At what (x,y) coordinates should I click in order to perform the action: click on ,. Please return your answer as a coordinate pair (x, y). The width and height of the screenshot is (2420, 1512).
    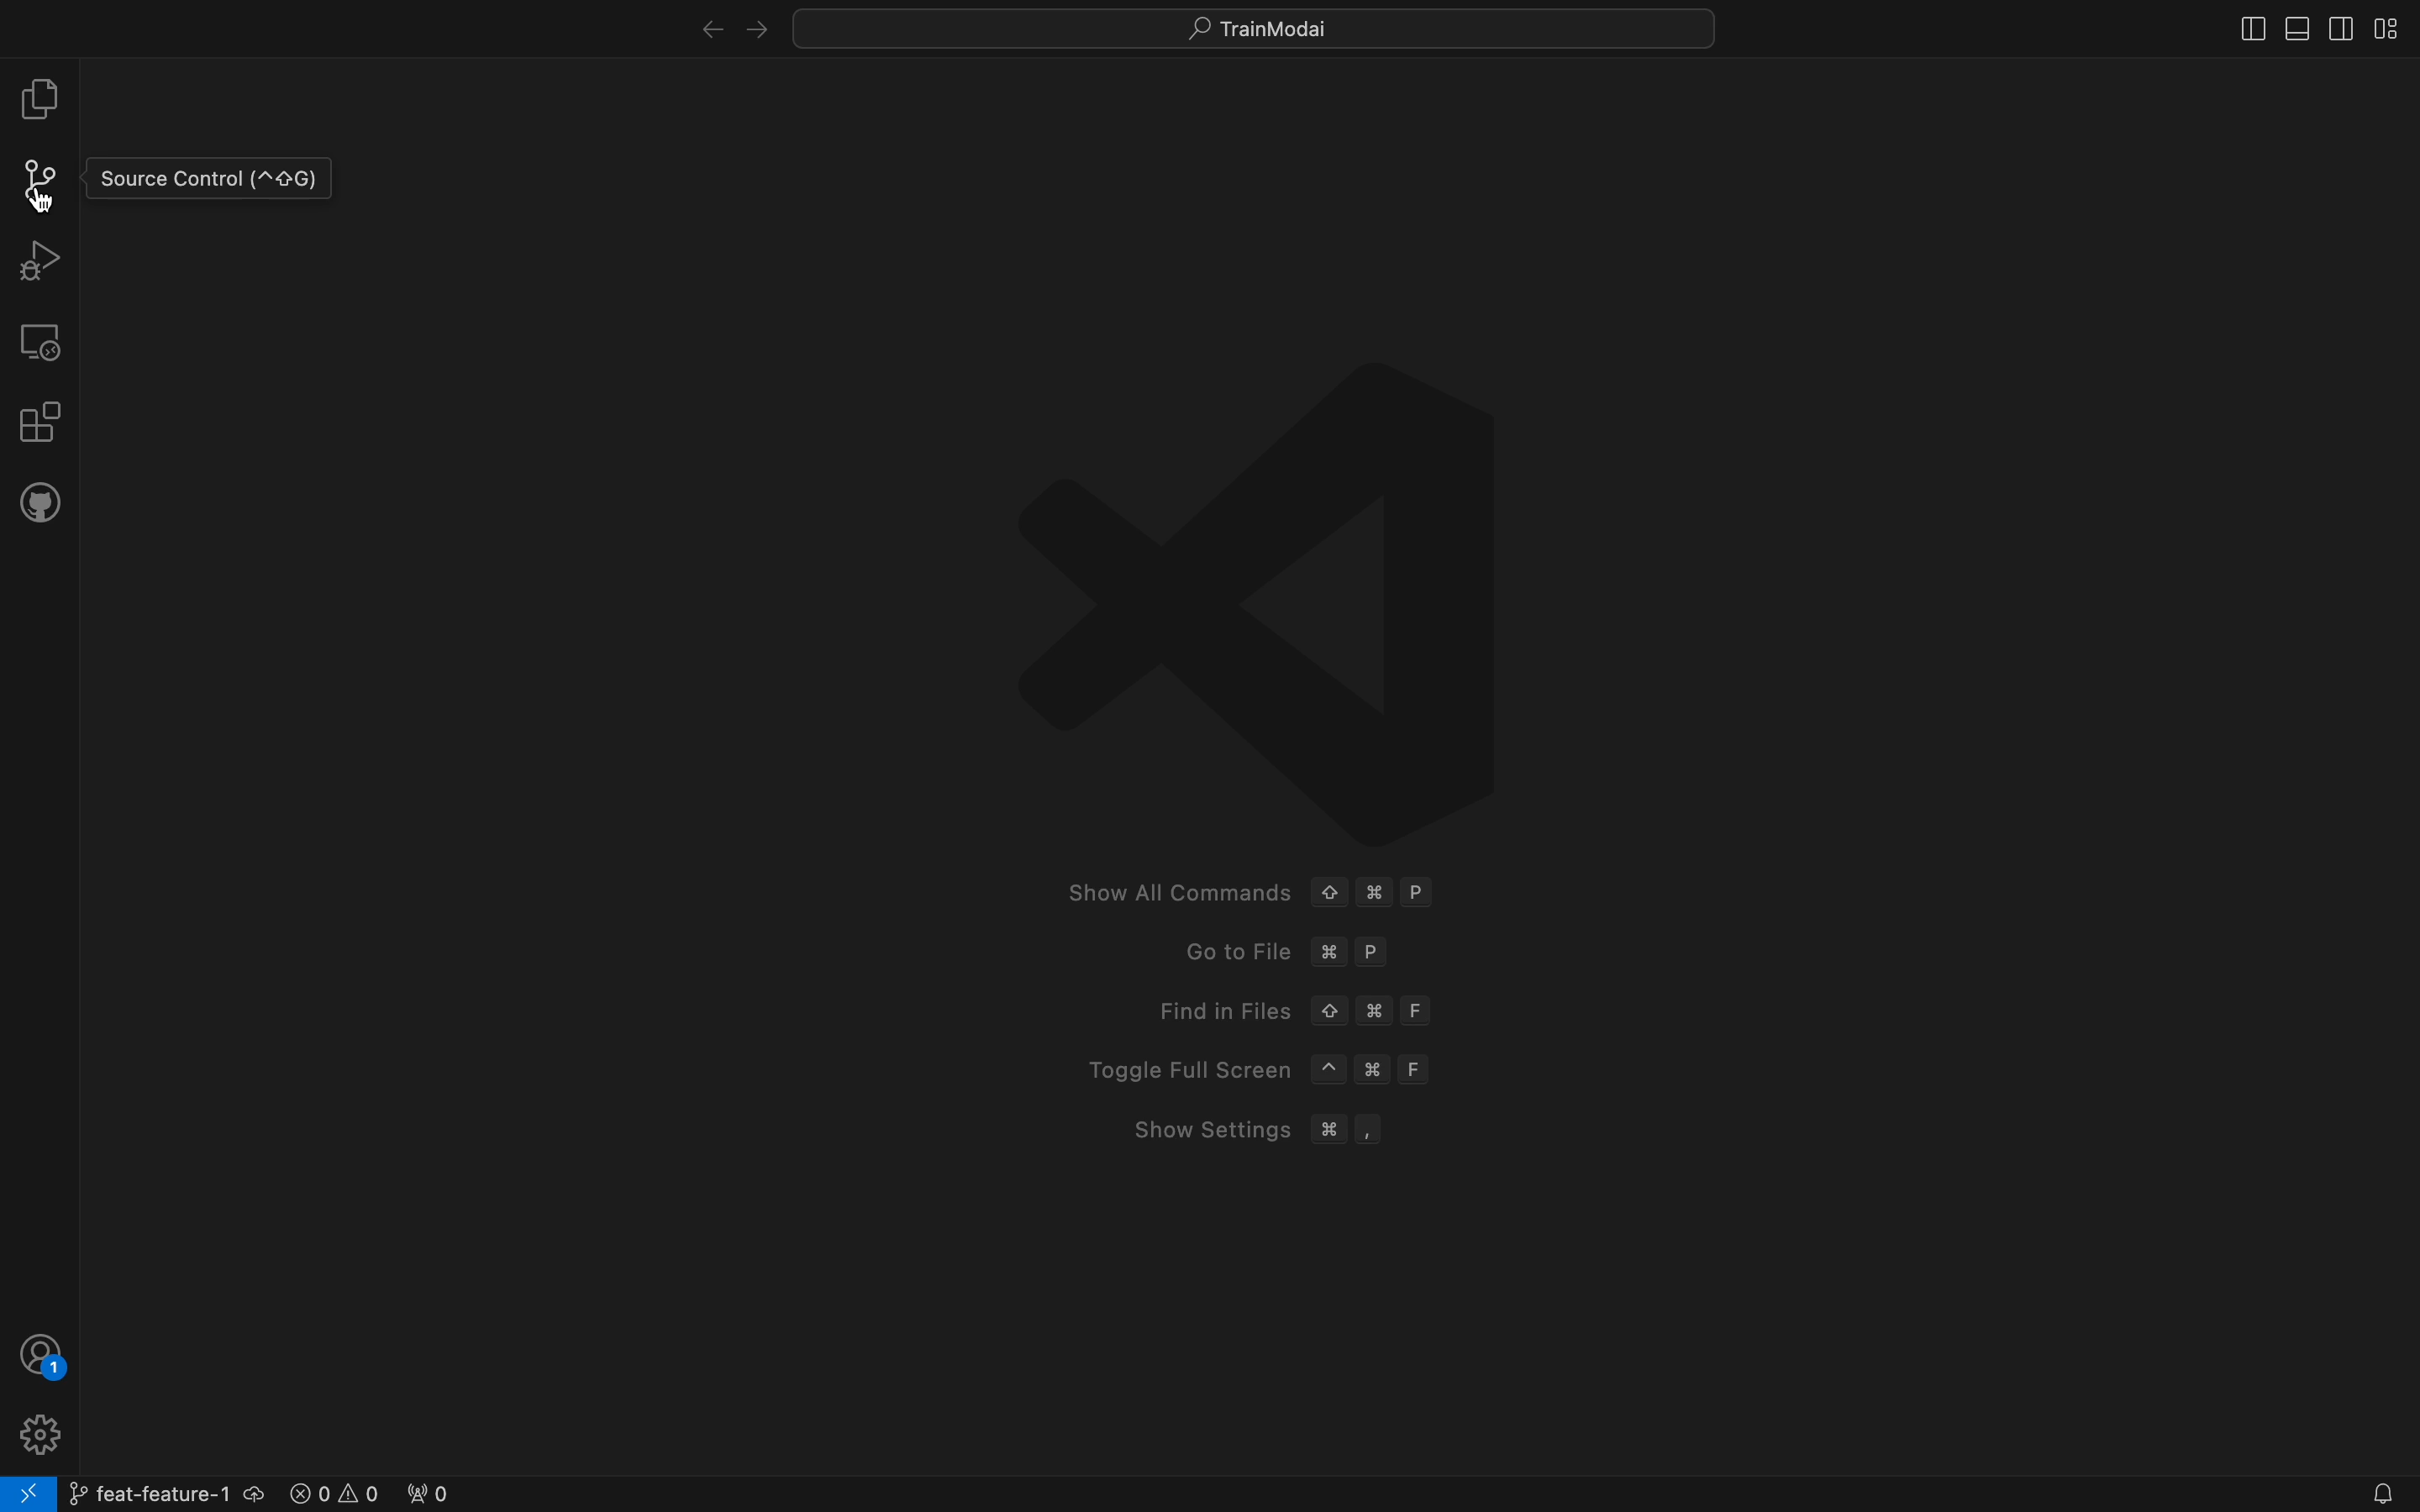
    Looking at the image, I should click on (1369, 1132).